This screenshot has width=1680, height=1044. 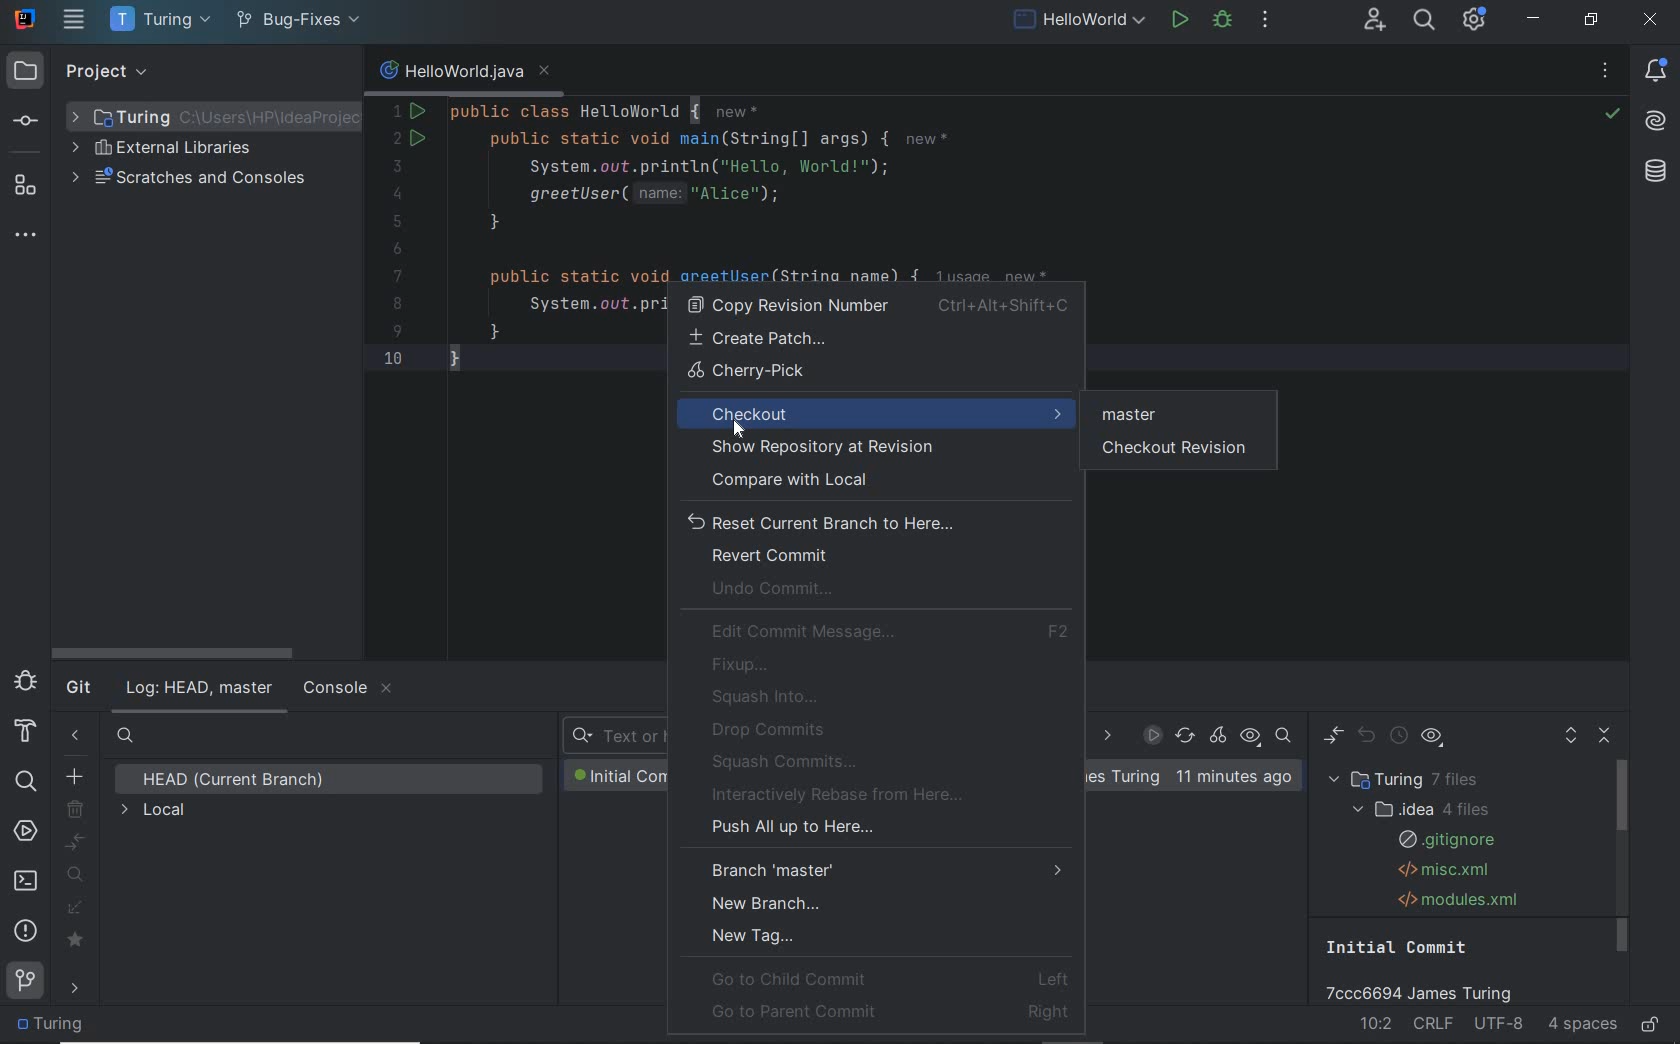 I want to click on squash into, so click(x=768, y=696).